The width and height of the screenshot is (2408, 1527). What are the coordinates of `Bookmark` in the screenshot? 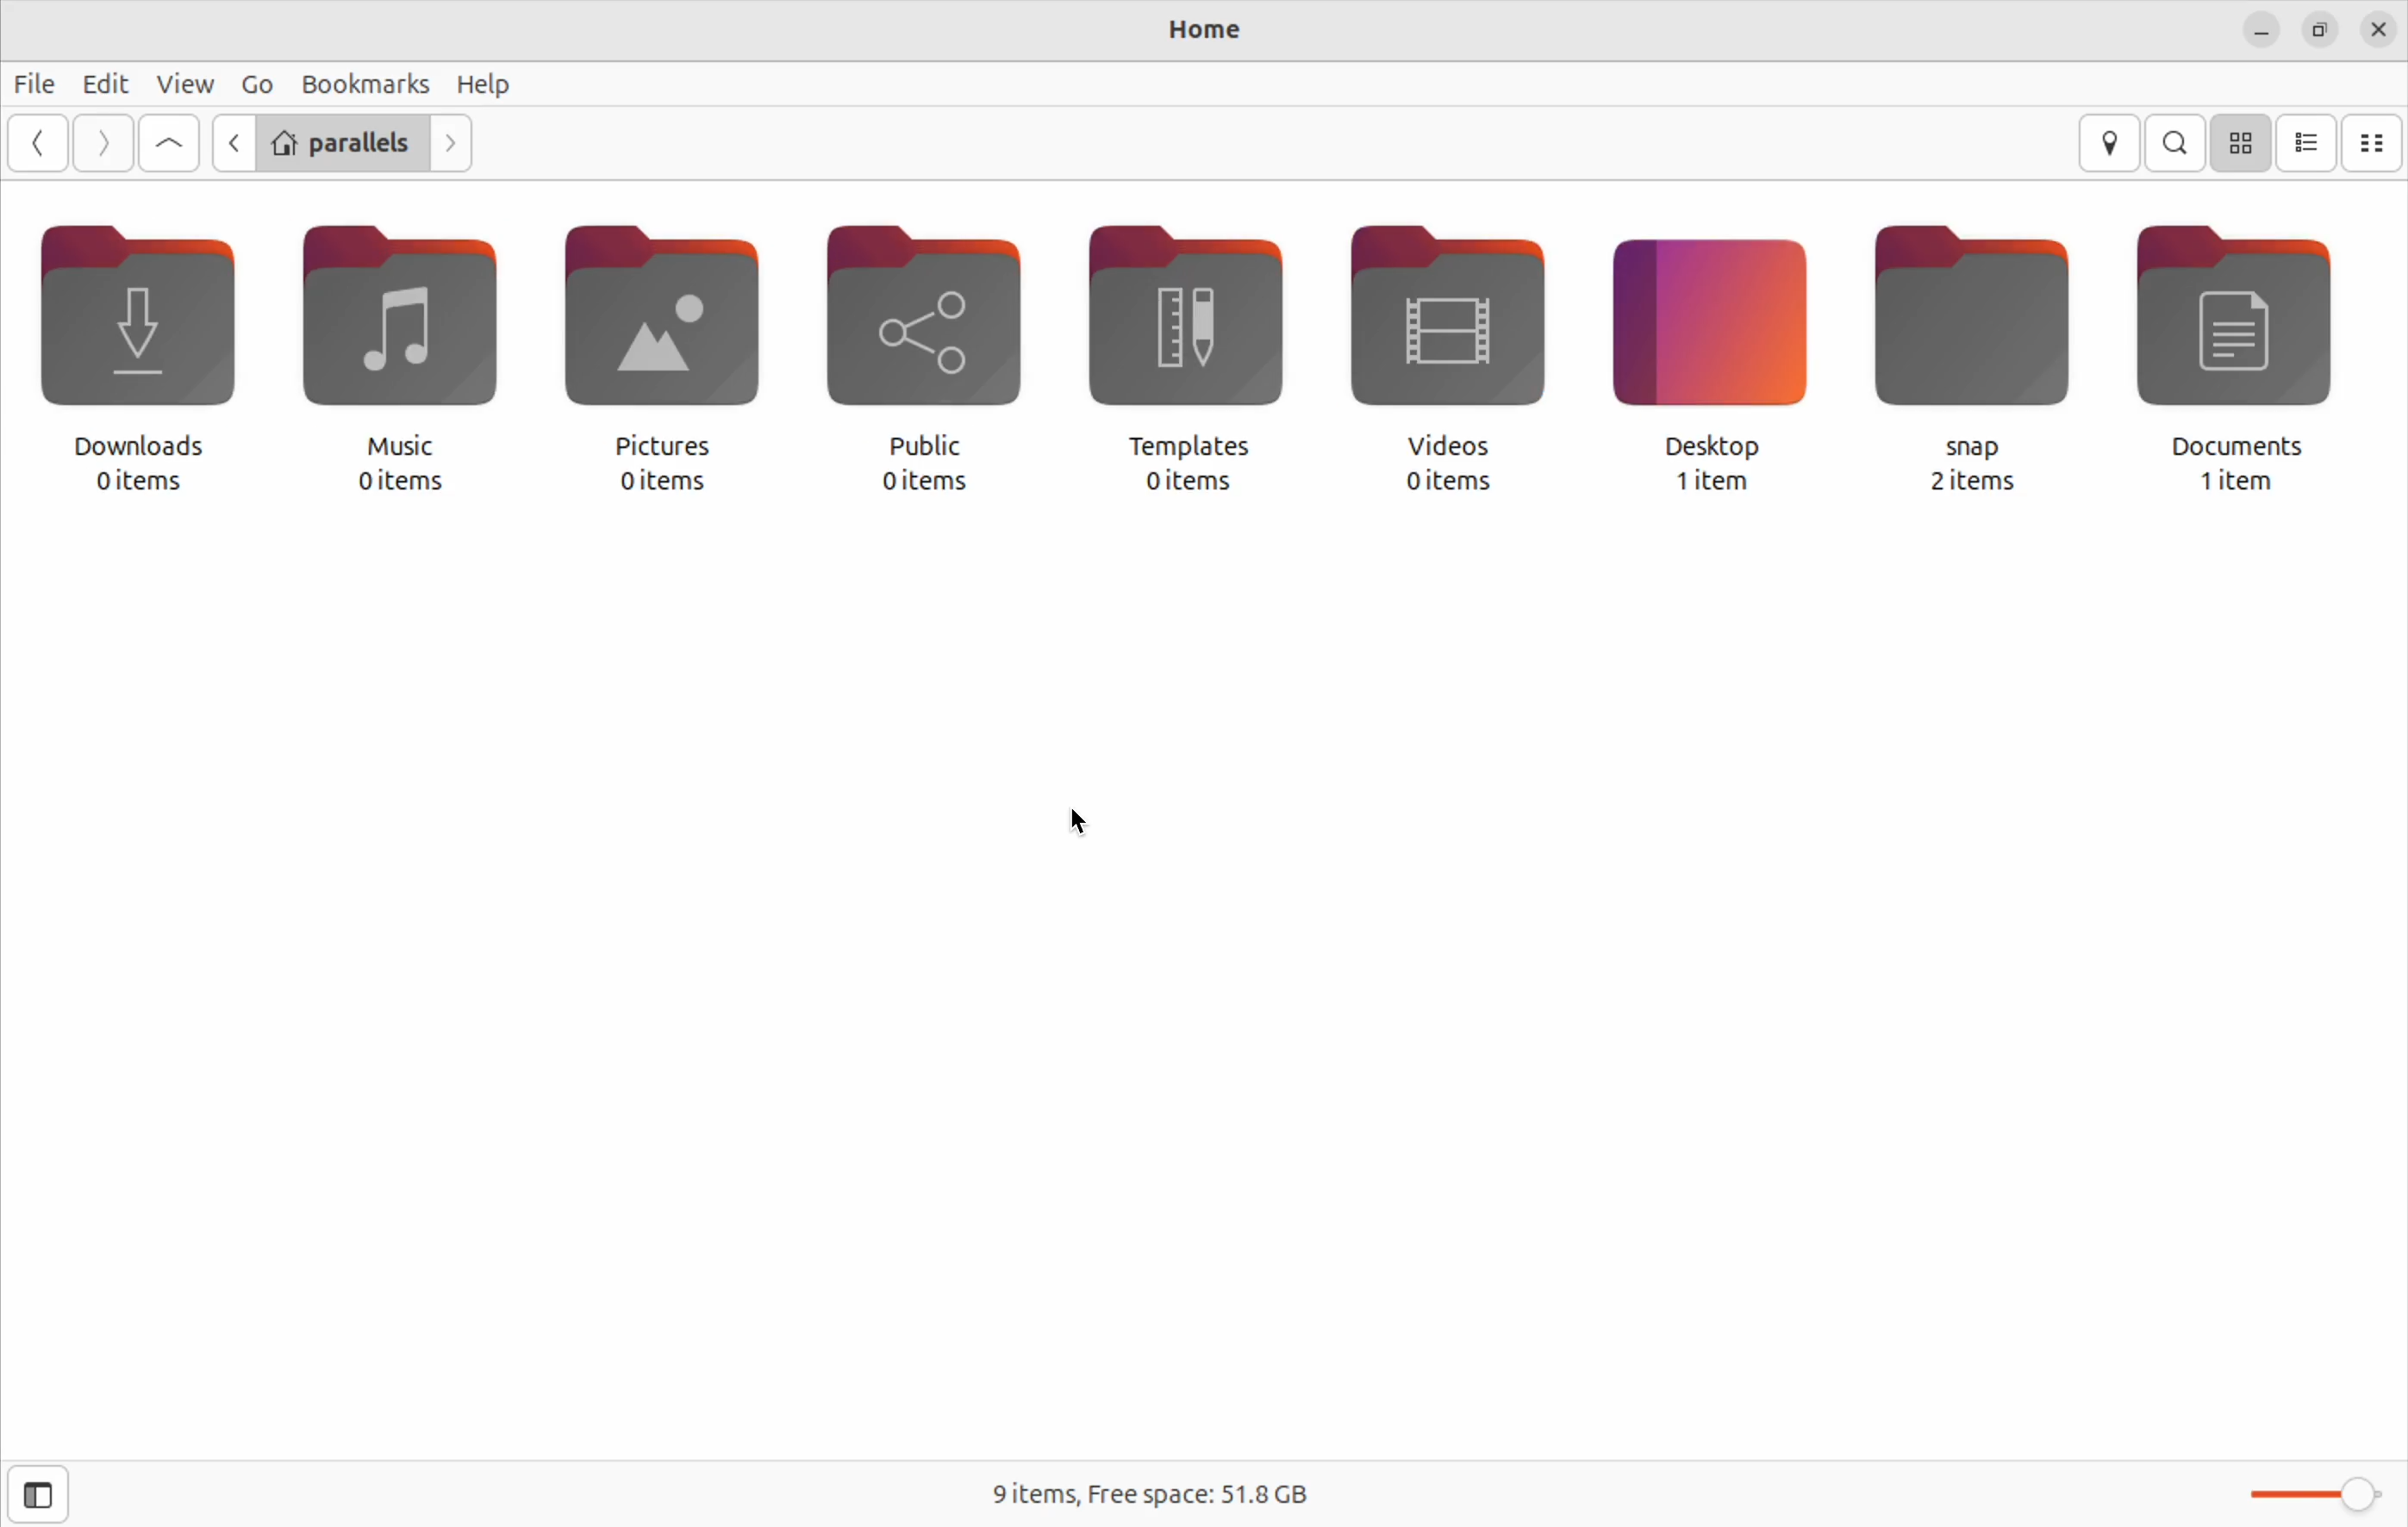 It's located at (362, 83).